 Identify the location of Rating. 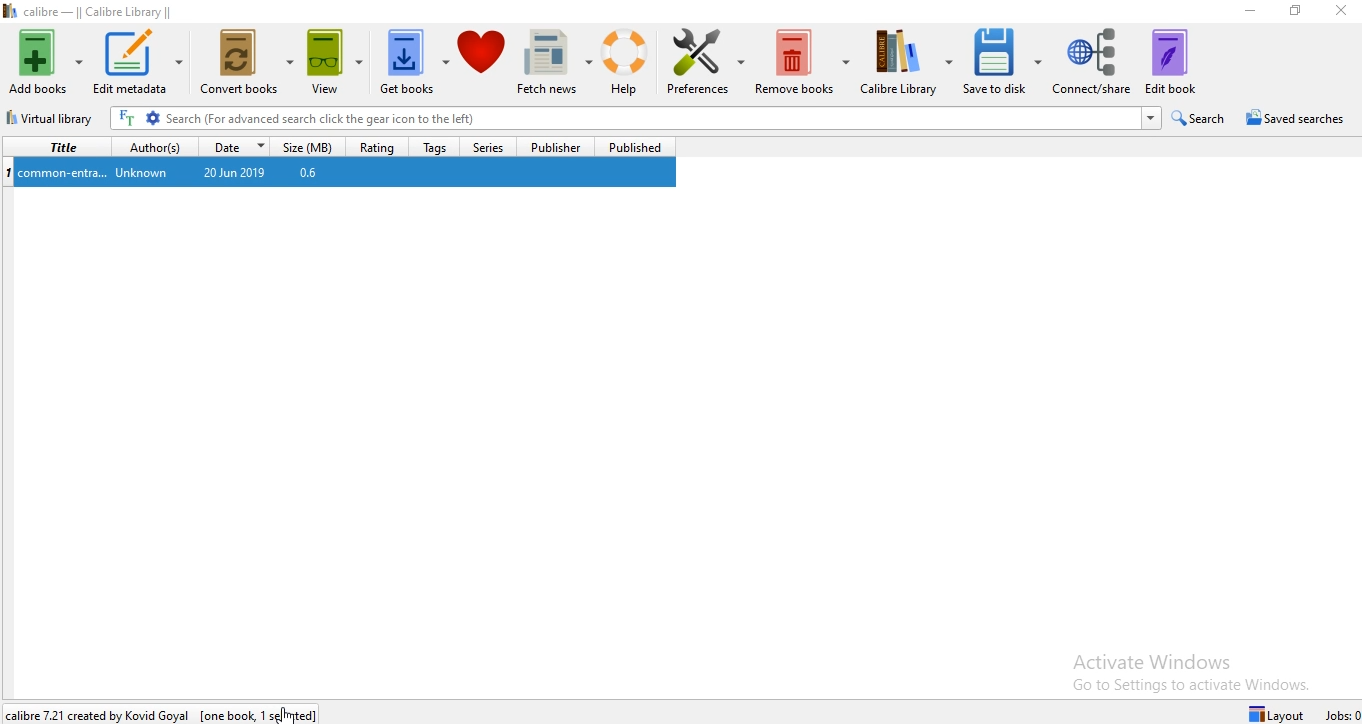
(380, 146).